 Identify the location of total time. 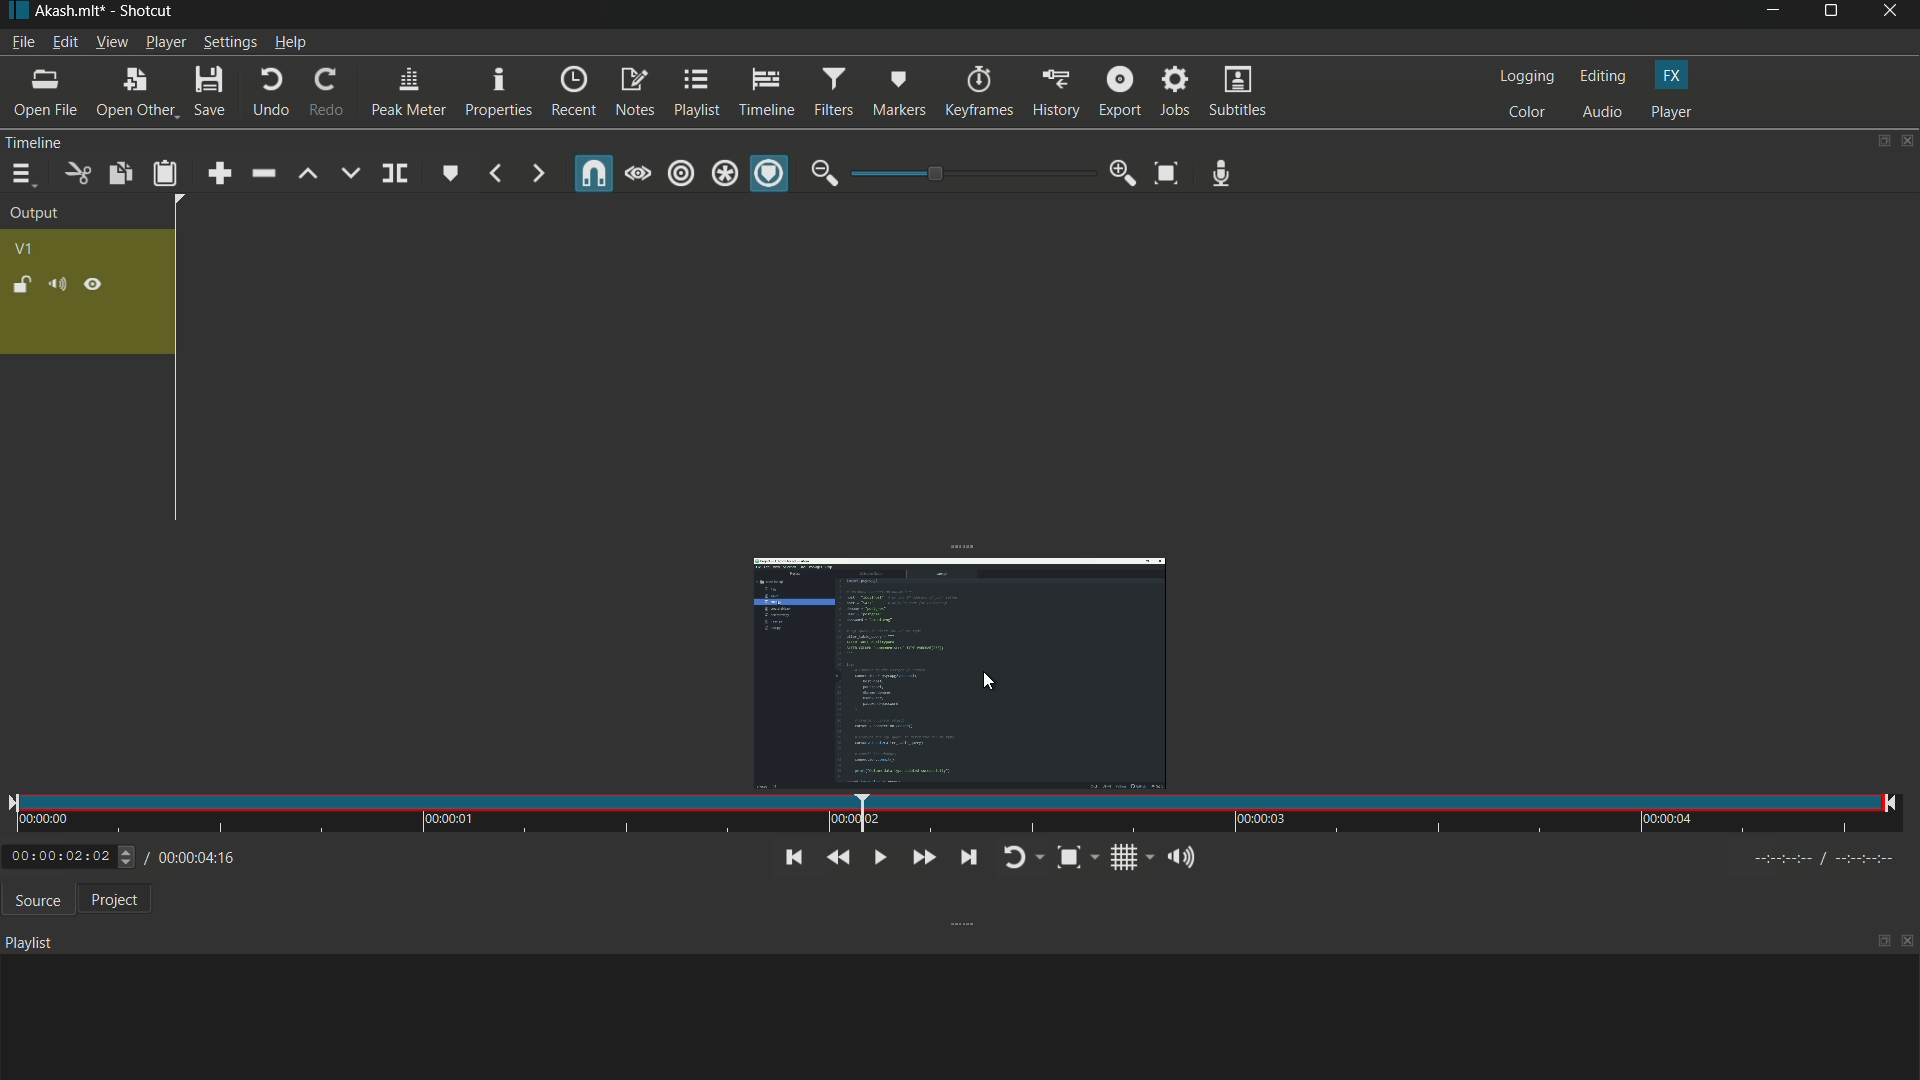
(221, 913).